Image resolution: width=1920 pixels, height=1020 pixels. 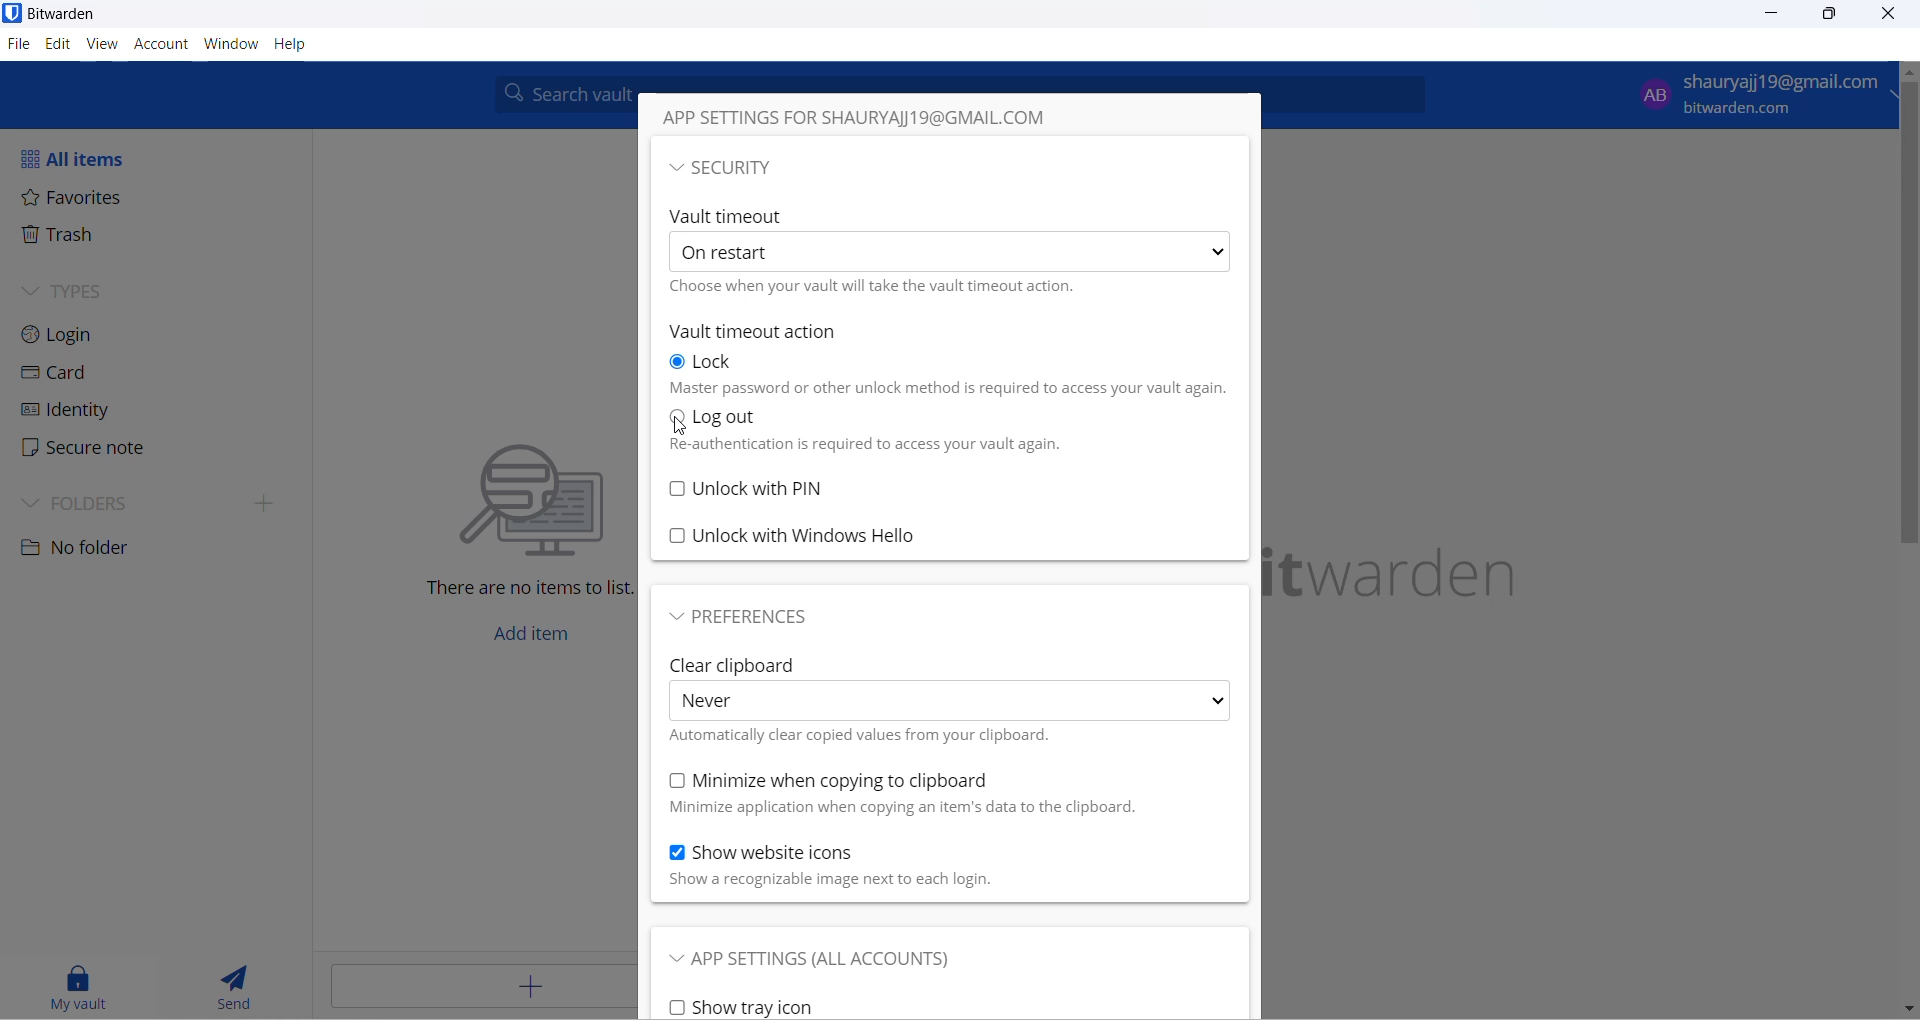 I want to click on show tray icon checkbox, so click(x=788, y=1005).